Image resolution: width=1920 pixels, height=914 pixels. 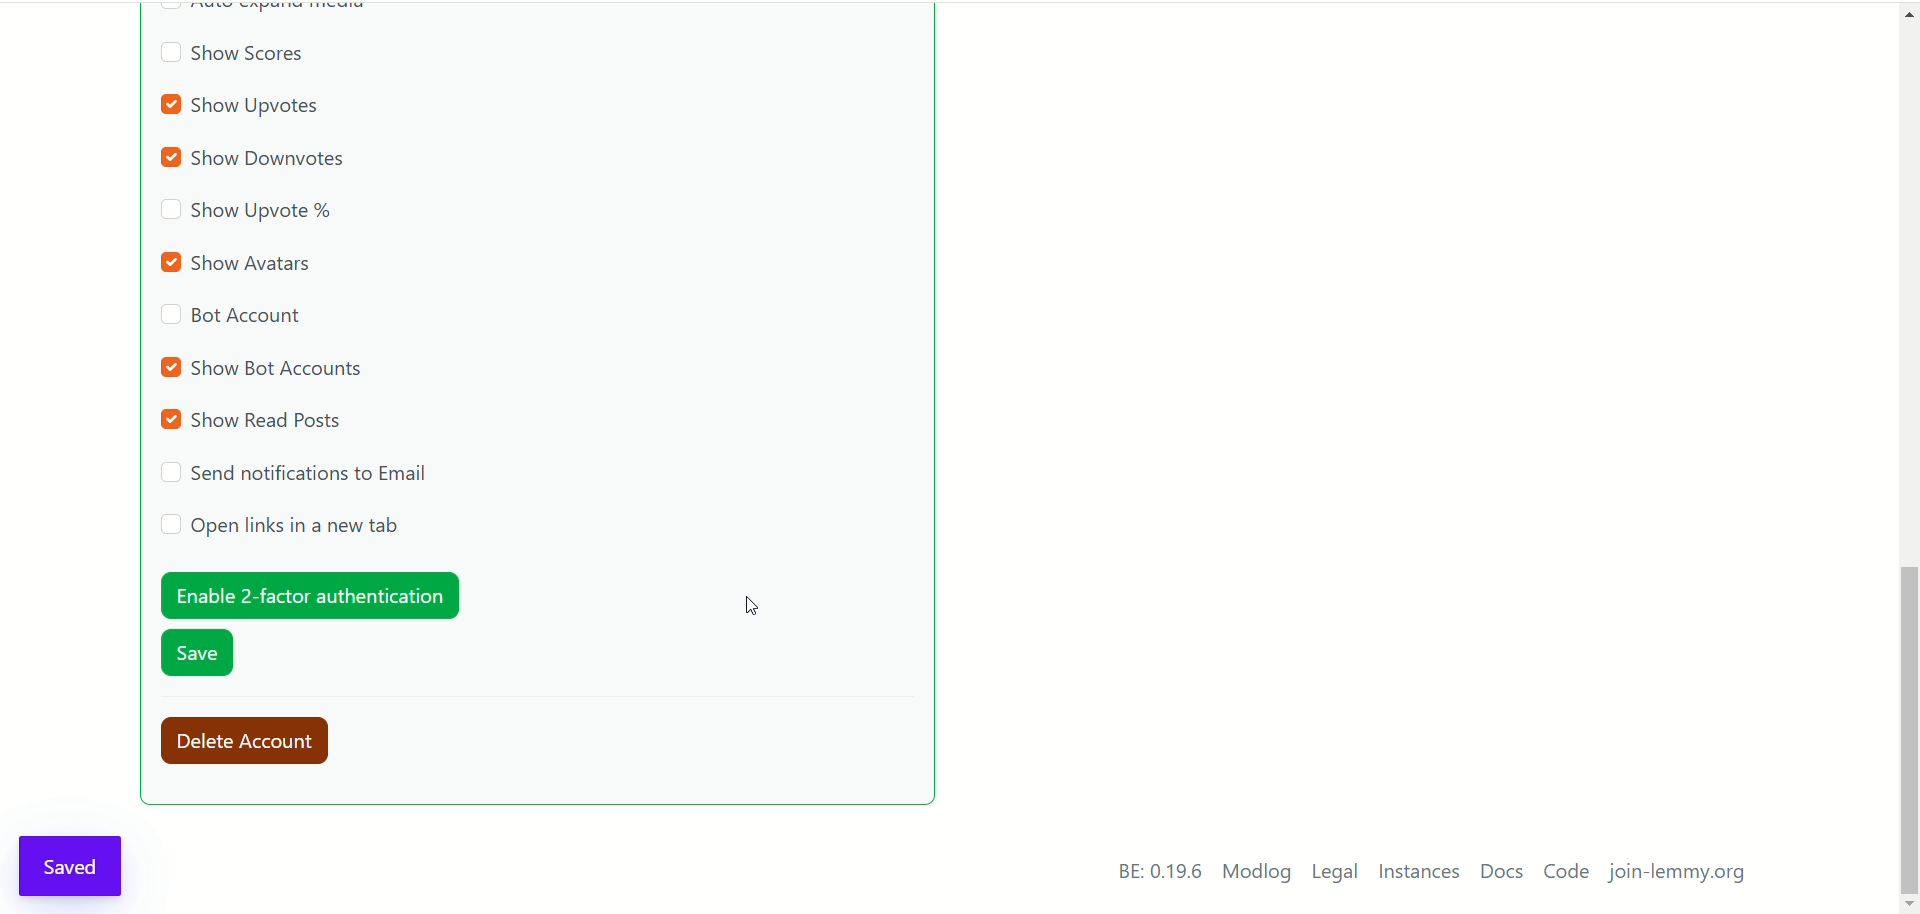 What do you see at coordinates (242, 262) in the screenshot?
I see `selected show avatars` at bounding box center [242, 262].